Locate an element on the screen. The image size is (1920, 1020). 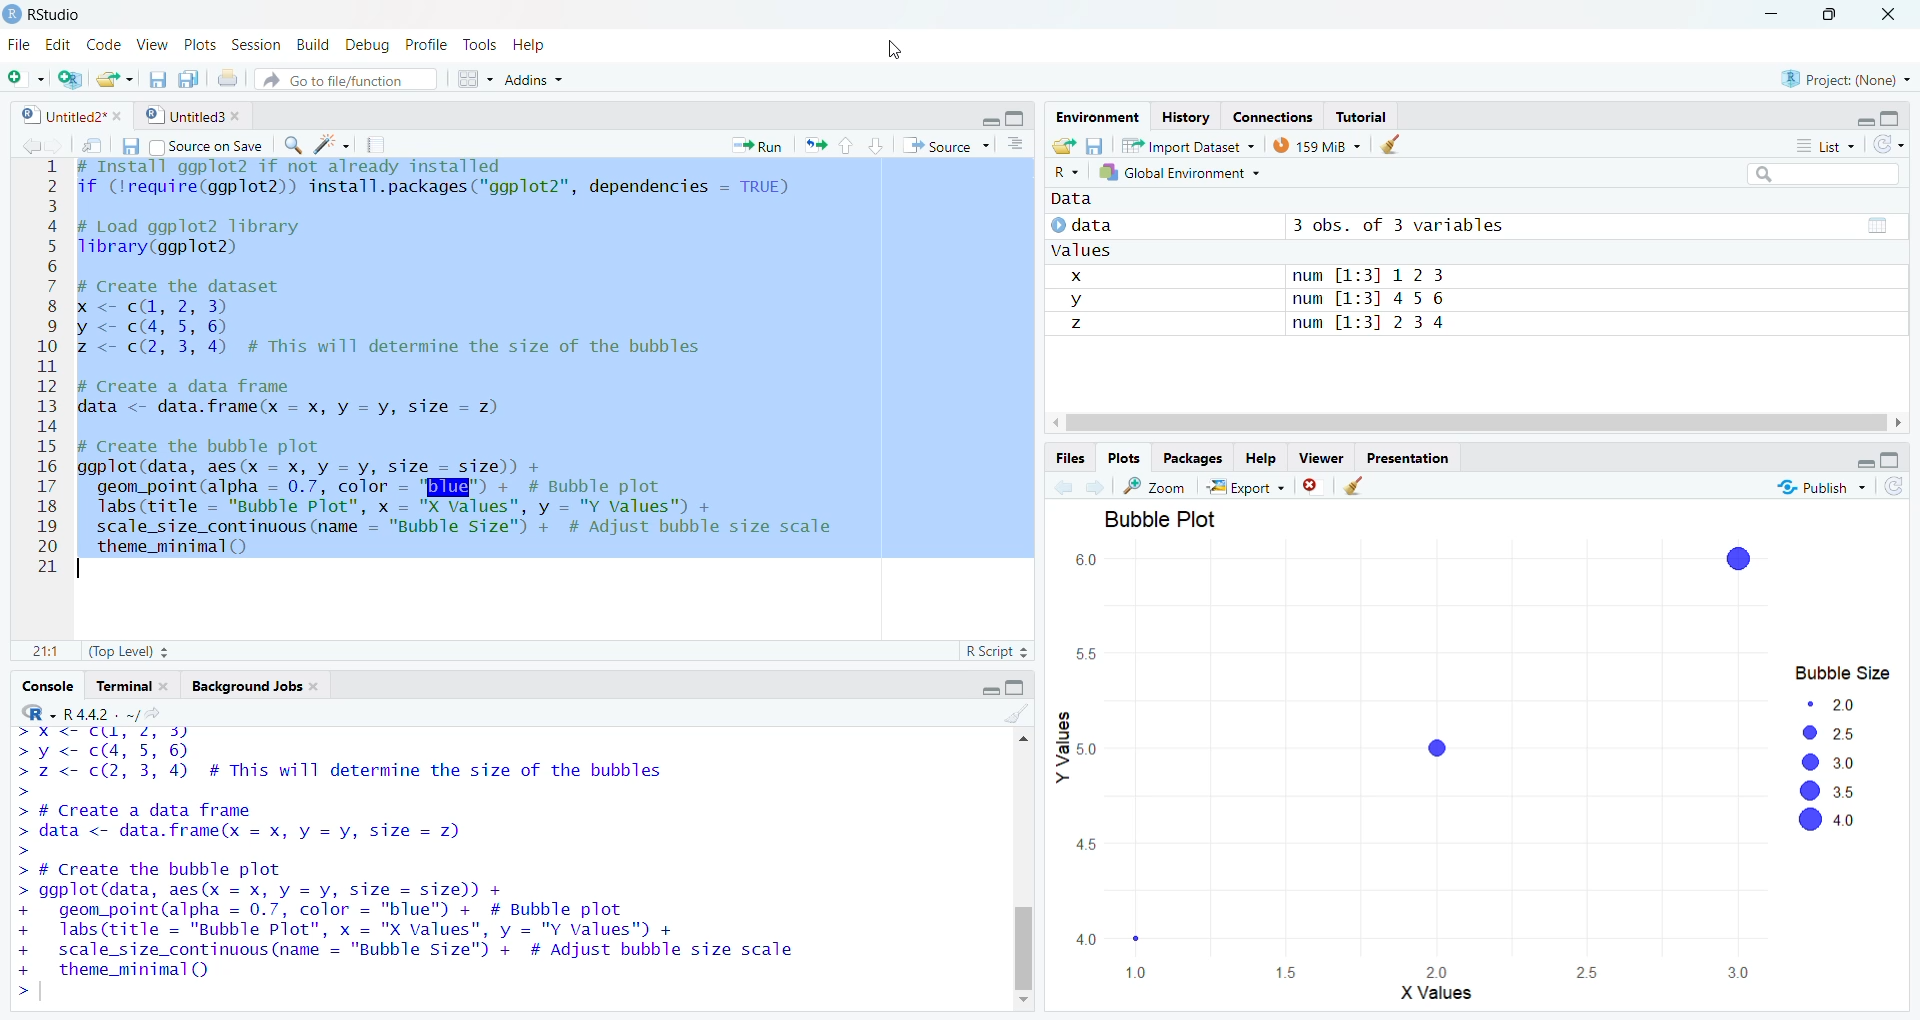
1:1 is located at coordinates (34, 652).